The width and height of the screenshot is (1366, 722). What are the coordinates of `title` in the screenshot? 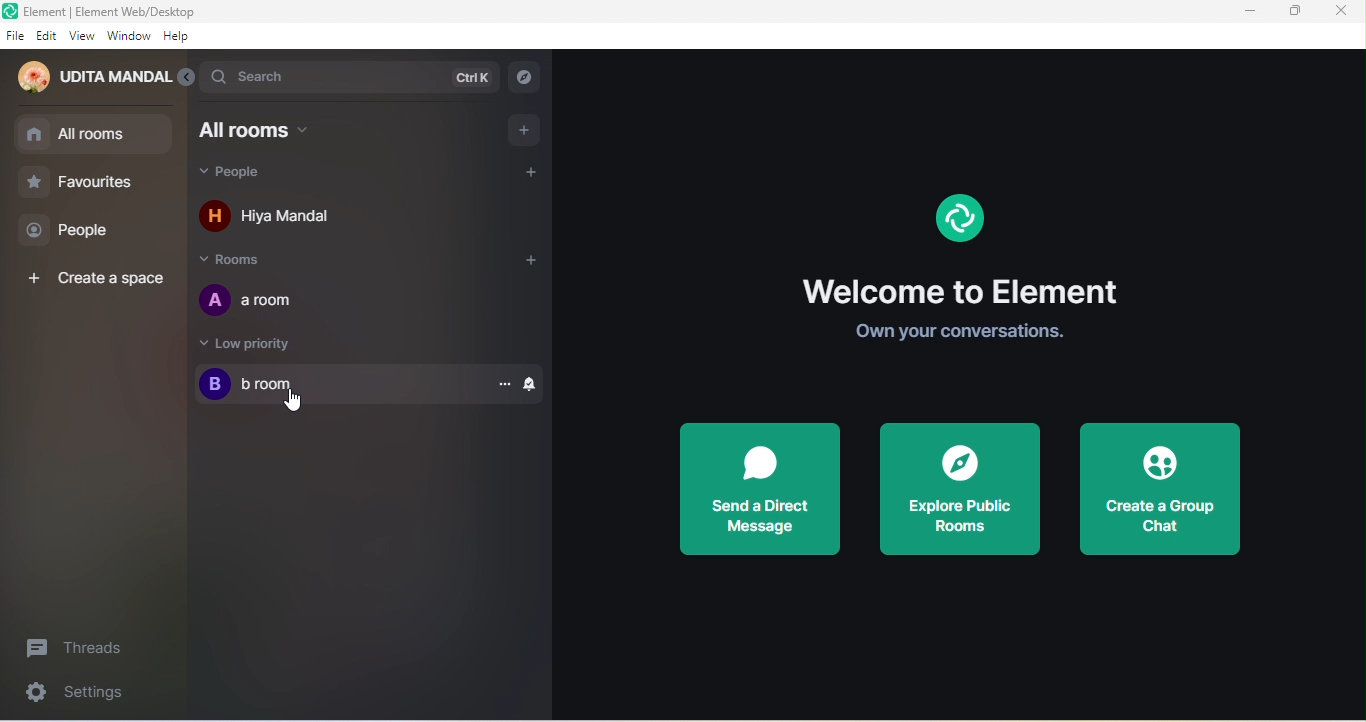 It's located at (100, 13).